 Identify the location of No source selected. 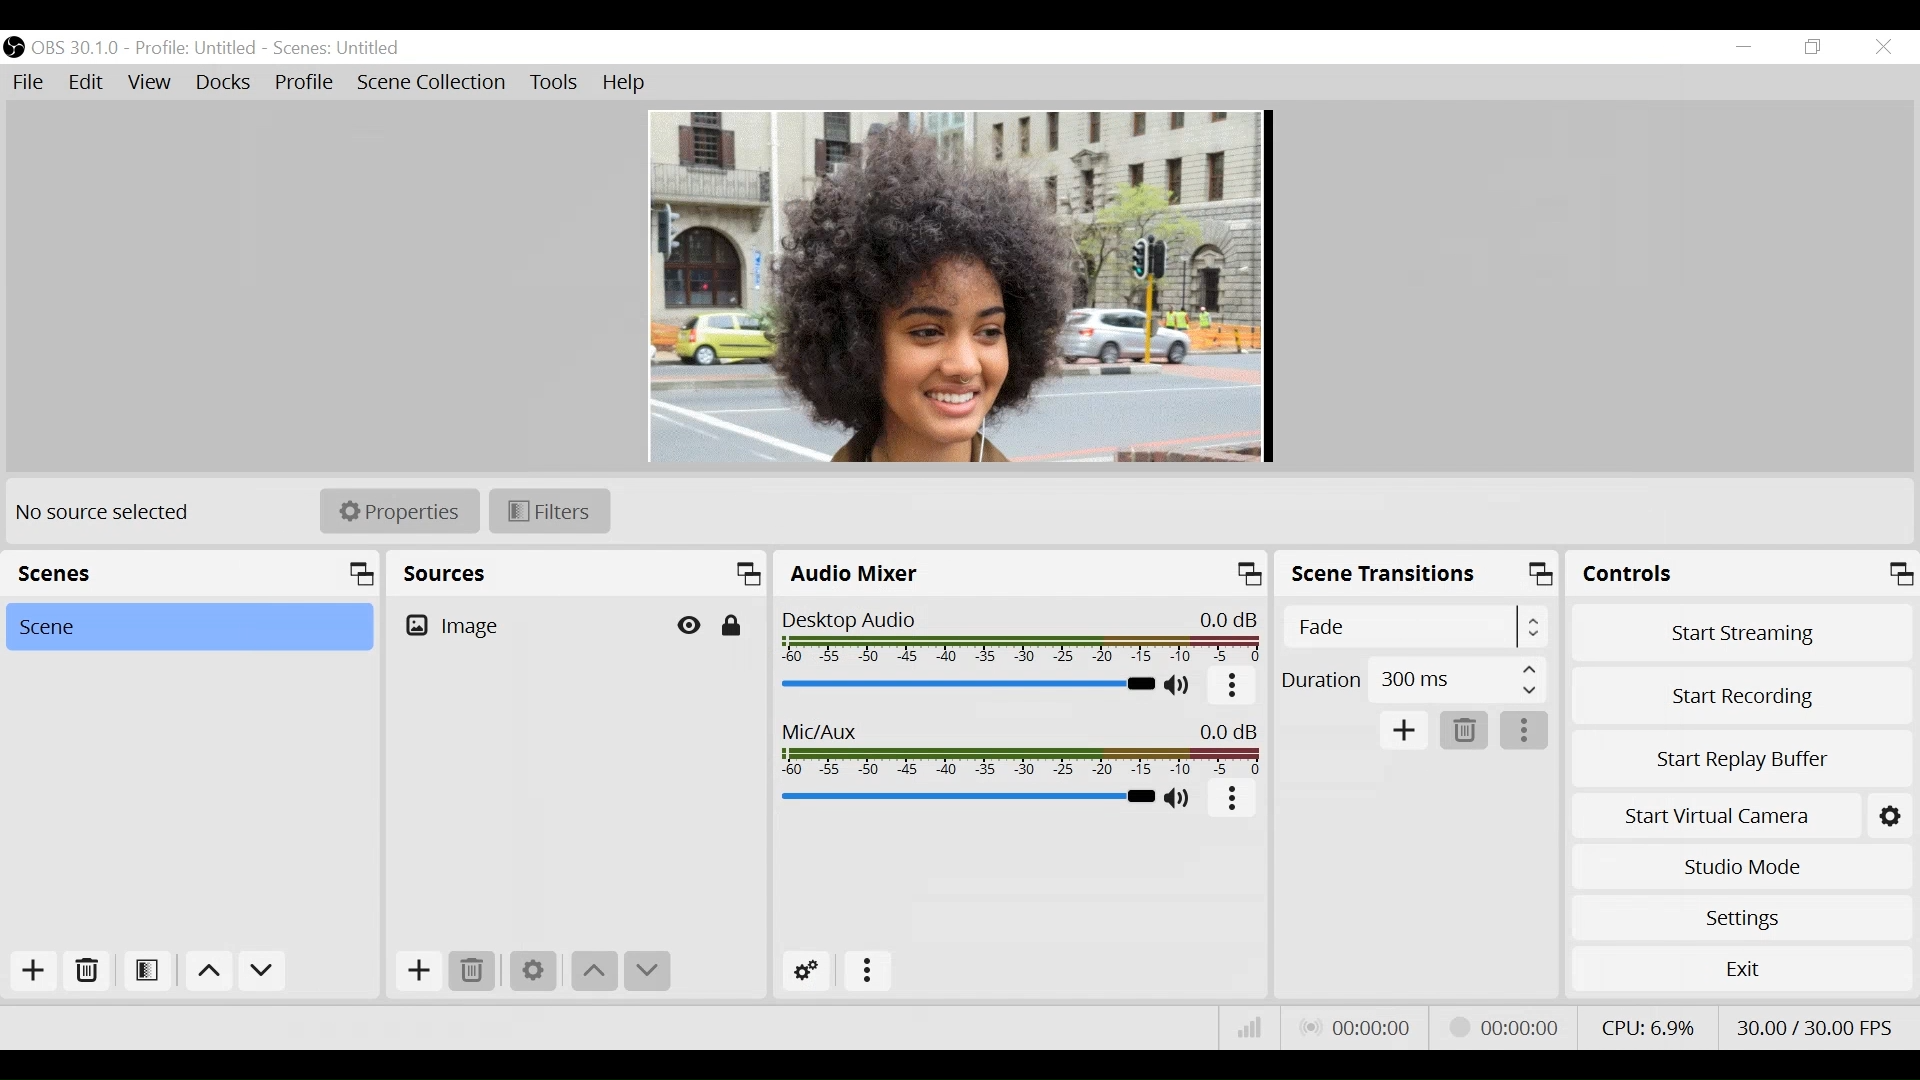
(103, 510).